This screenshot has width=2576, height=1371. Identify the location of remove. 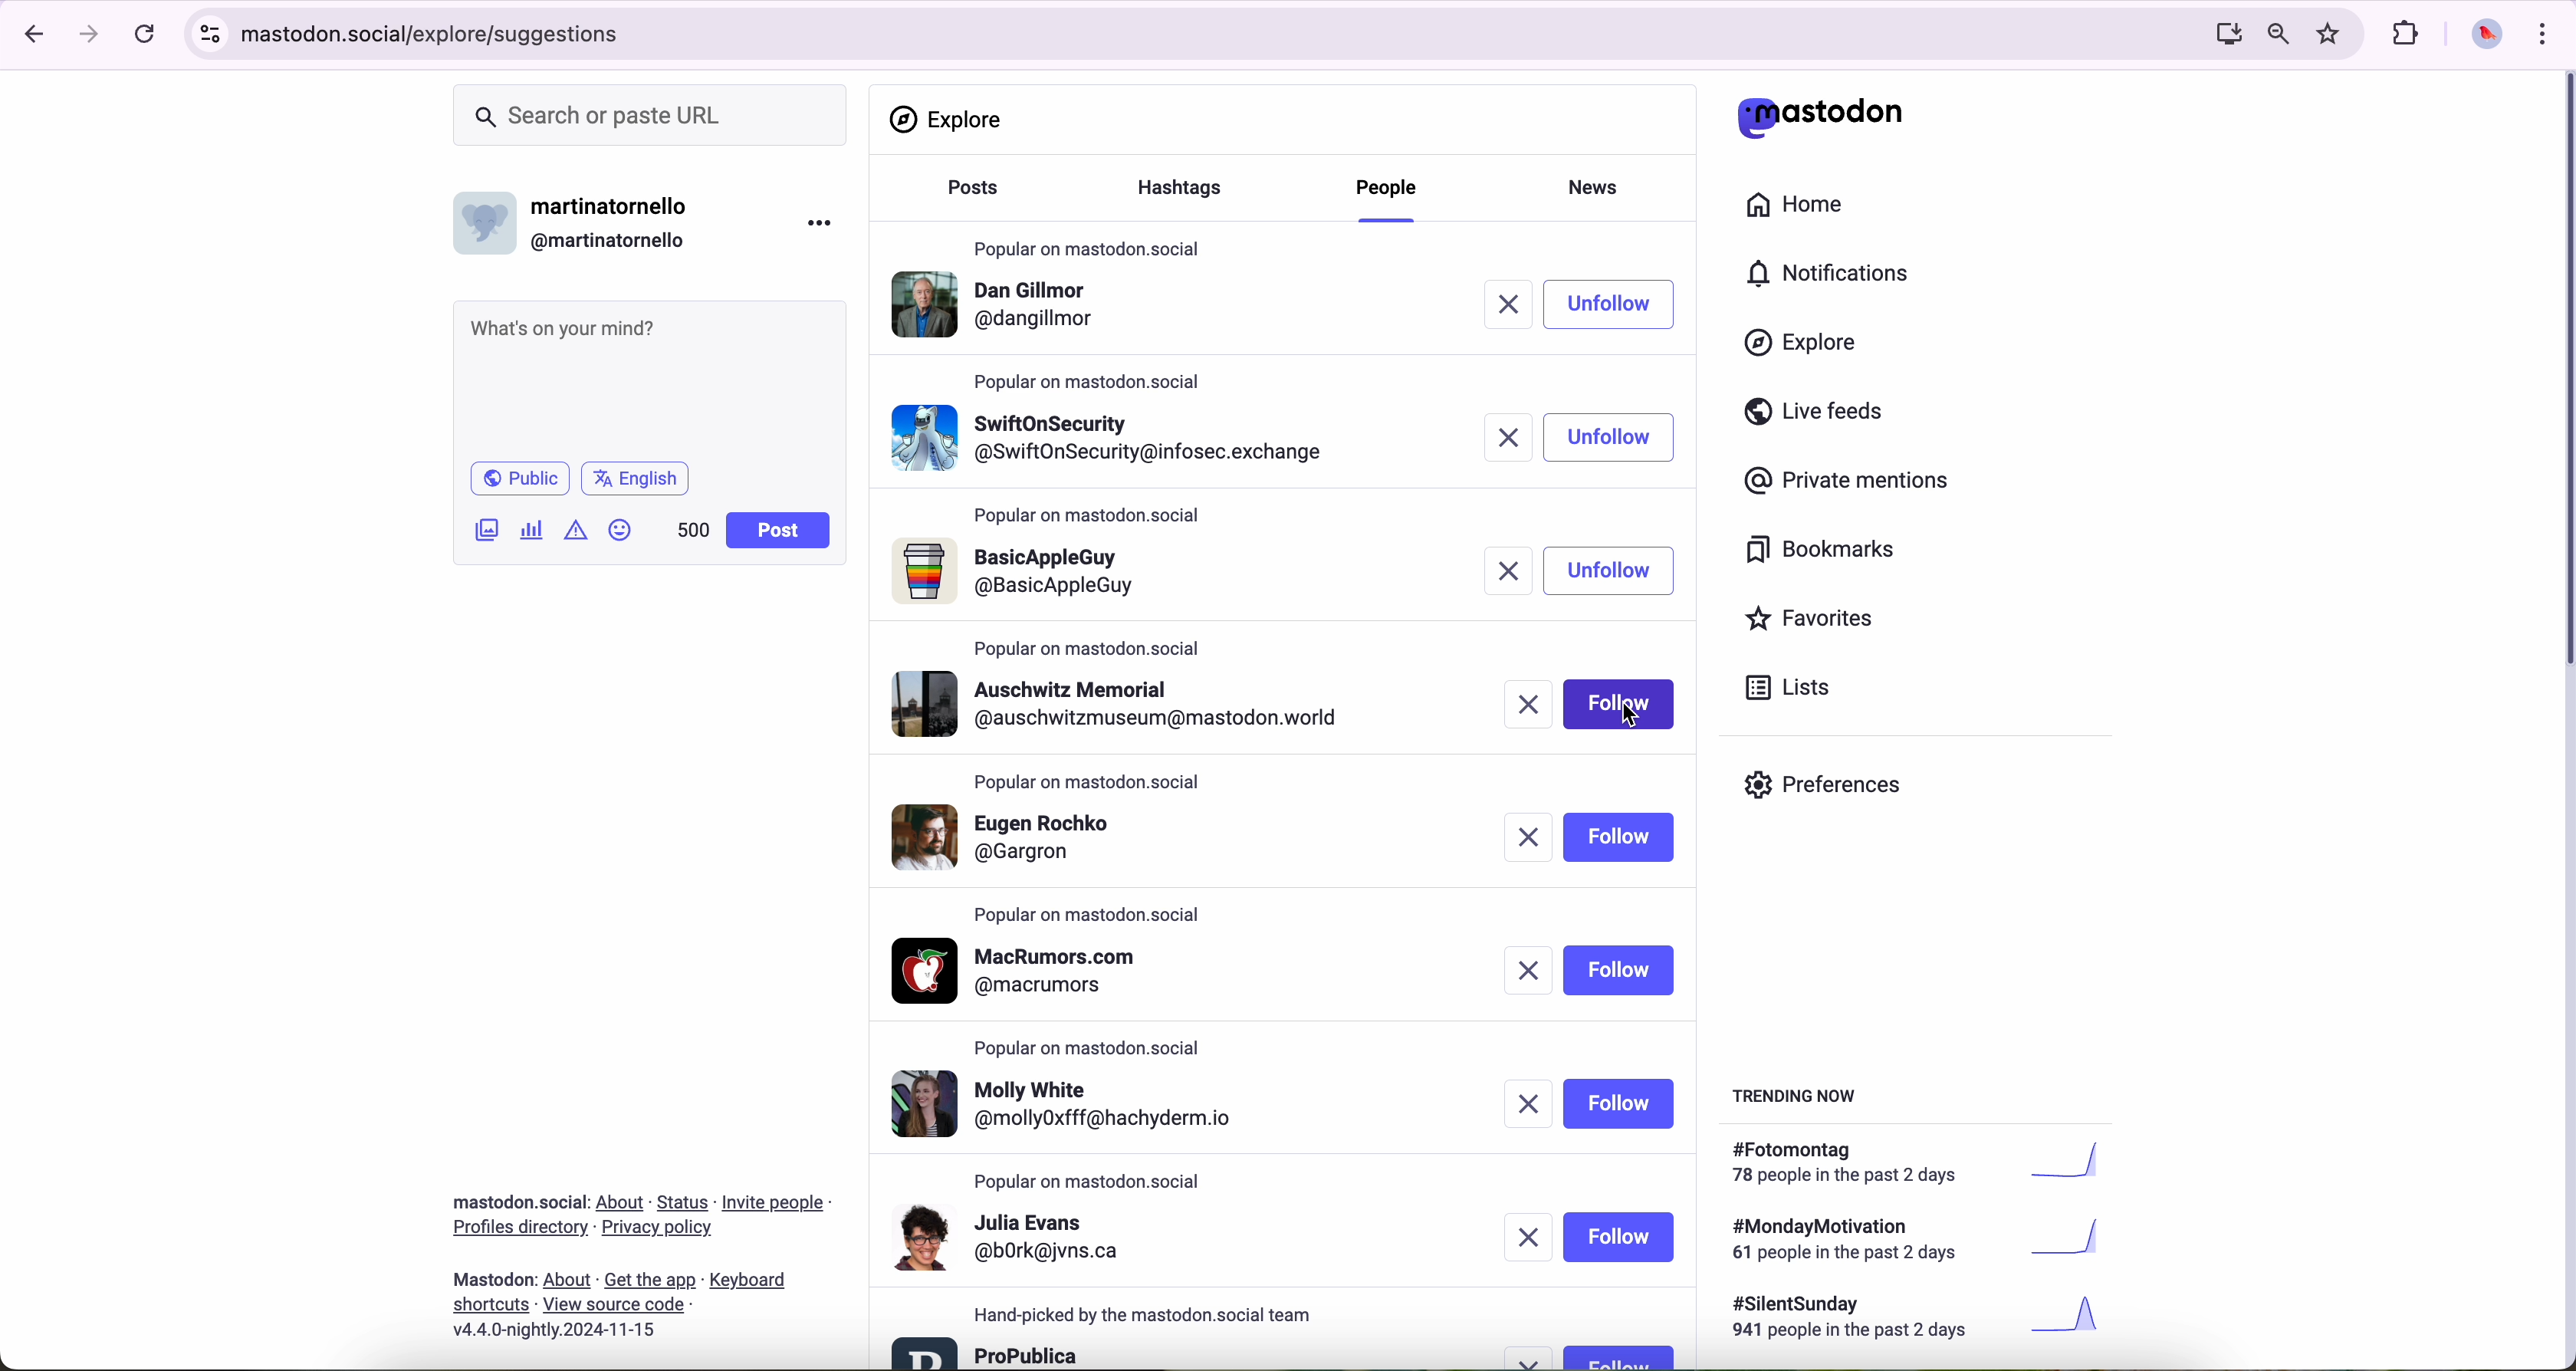
(1528, 971).